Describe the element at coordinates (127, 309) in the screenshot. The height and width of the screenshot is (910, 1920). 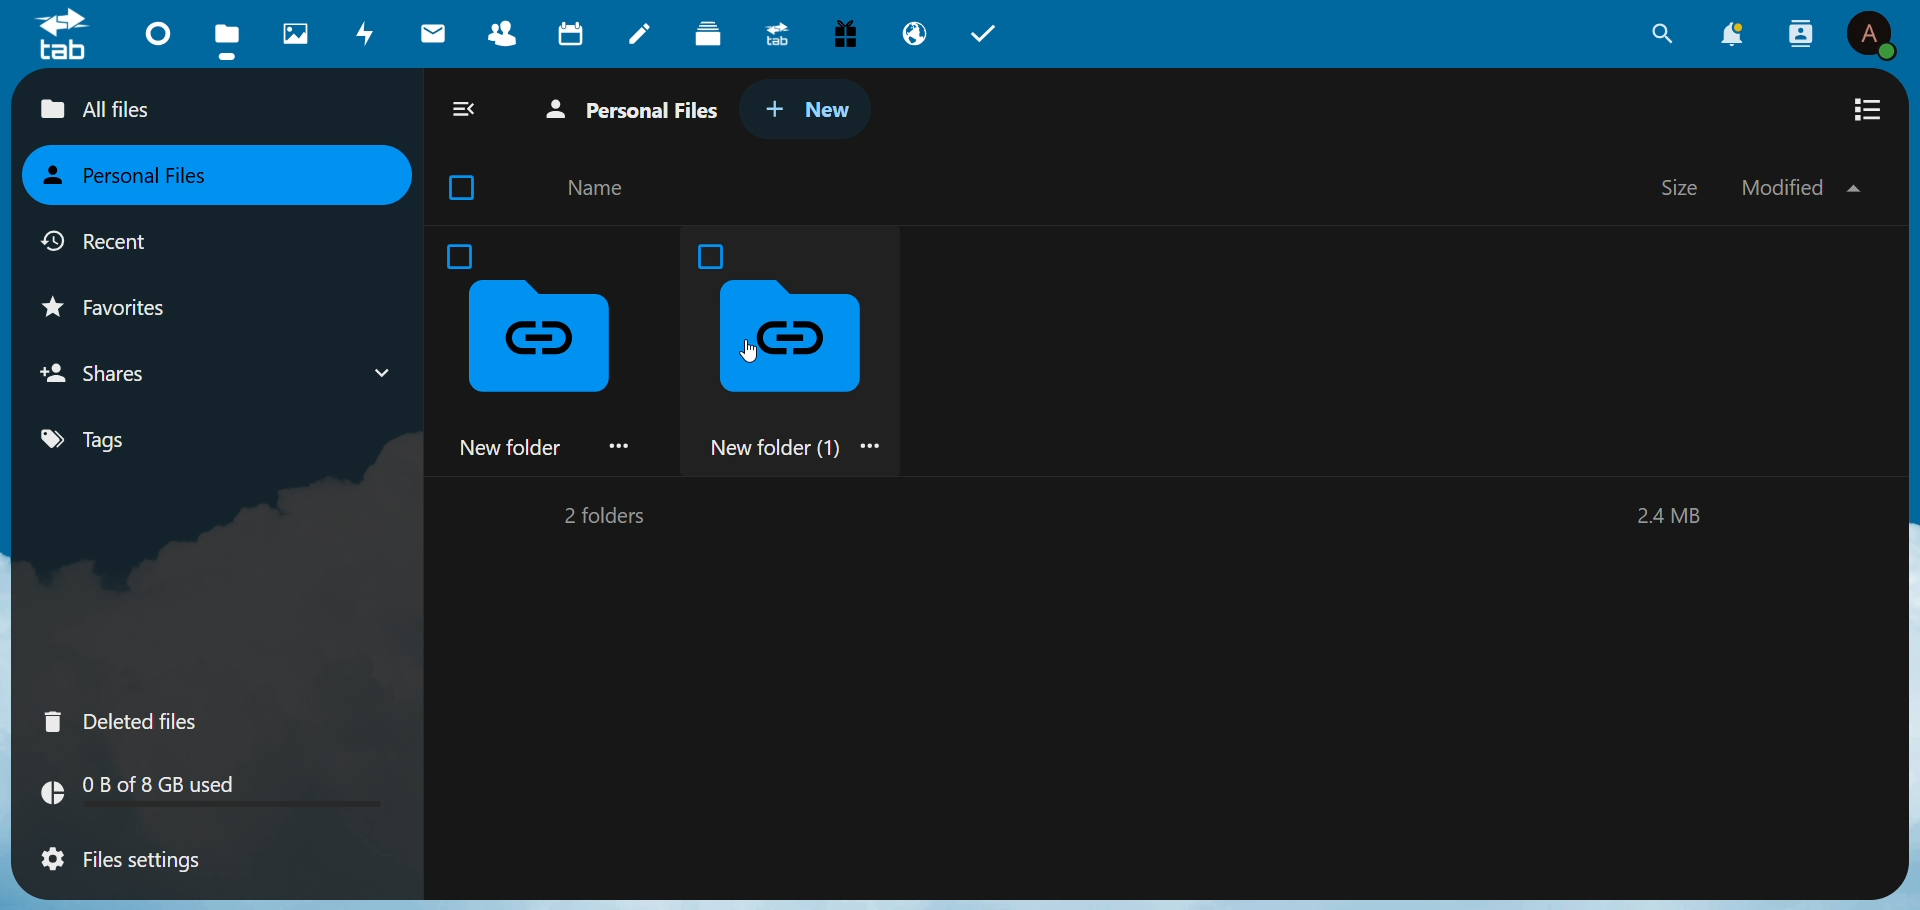
I see `favorites` at that location.